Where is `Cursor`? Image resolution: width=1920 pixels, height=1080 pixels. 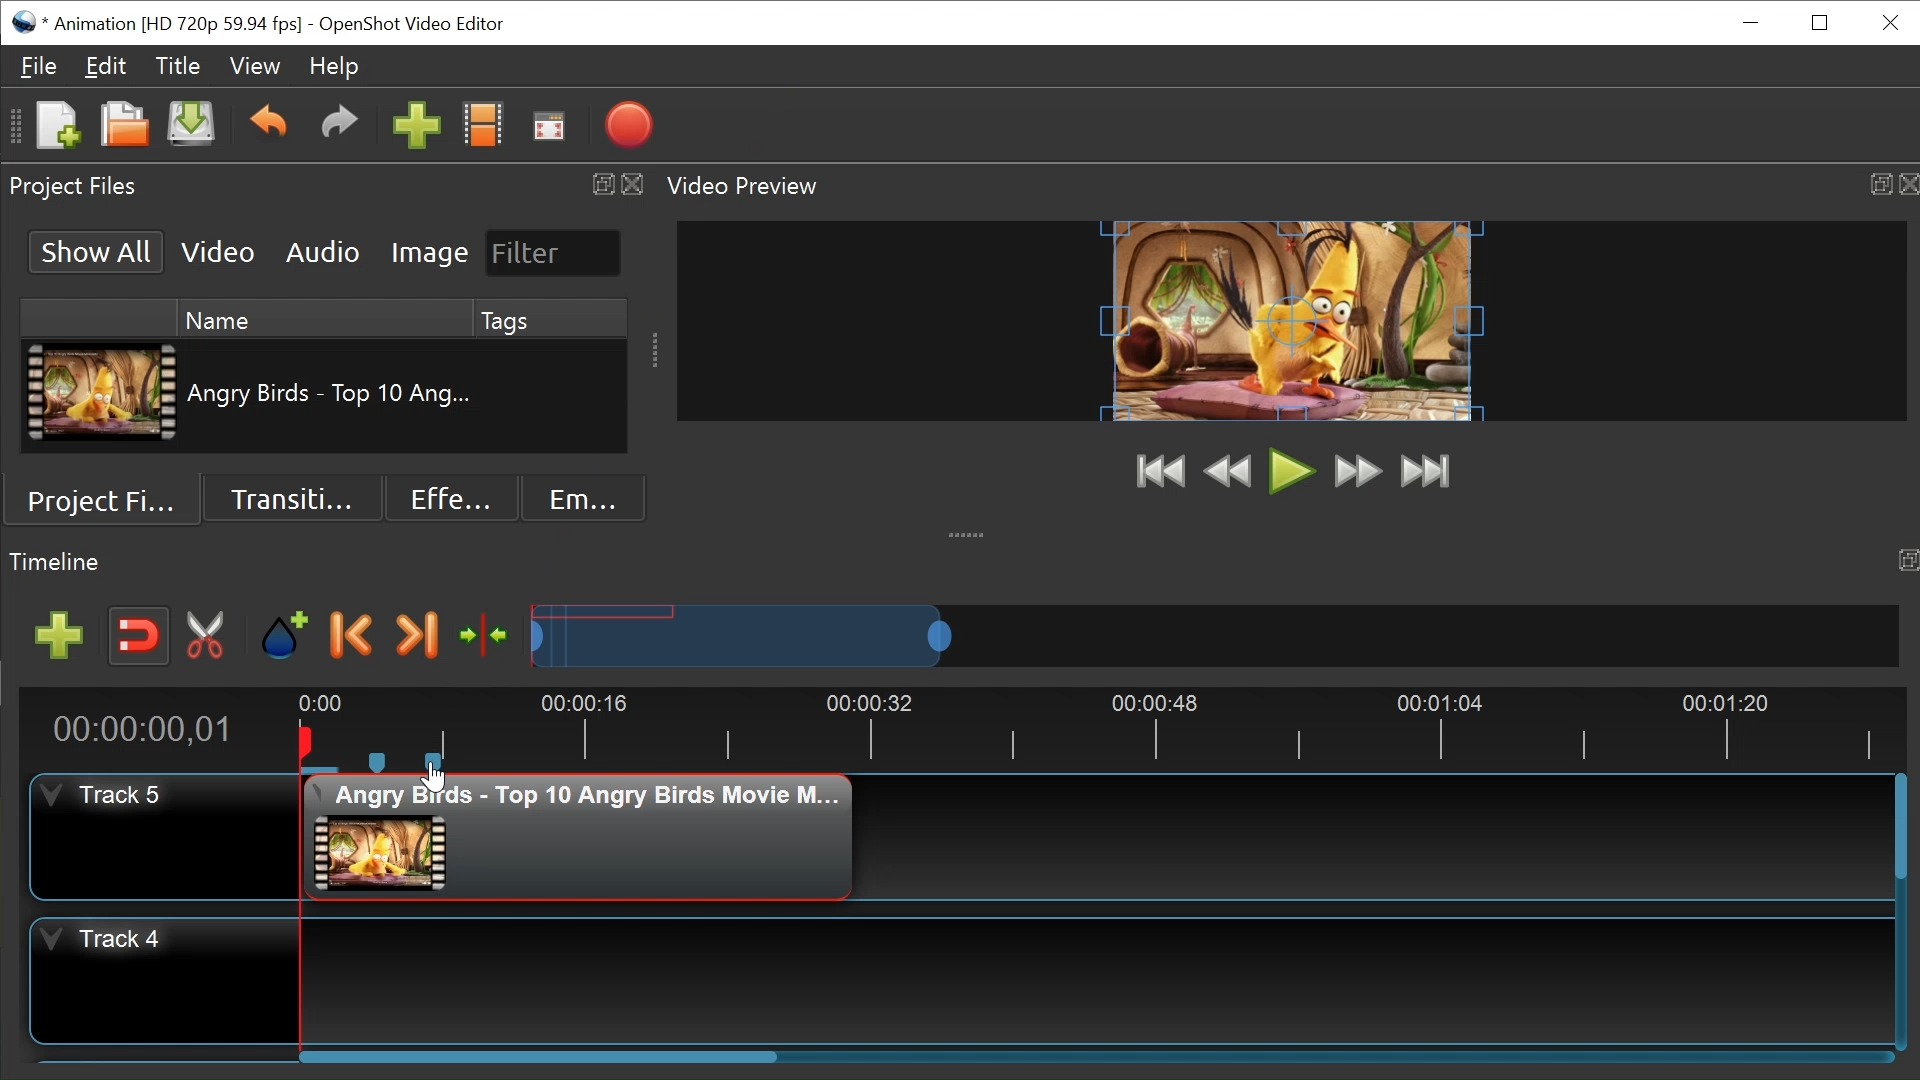
Cursor is located at coordinates (436, 778).